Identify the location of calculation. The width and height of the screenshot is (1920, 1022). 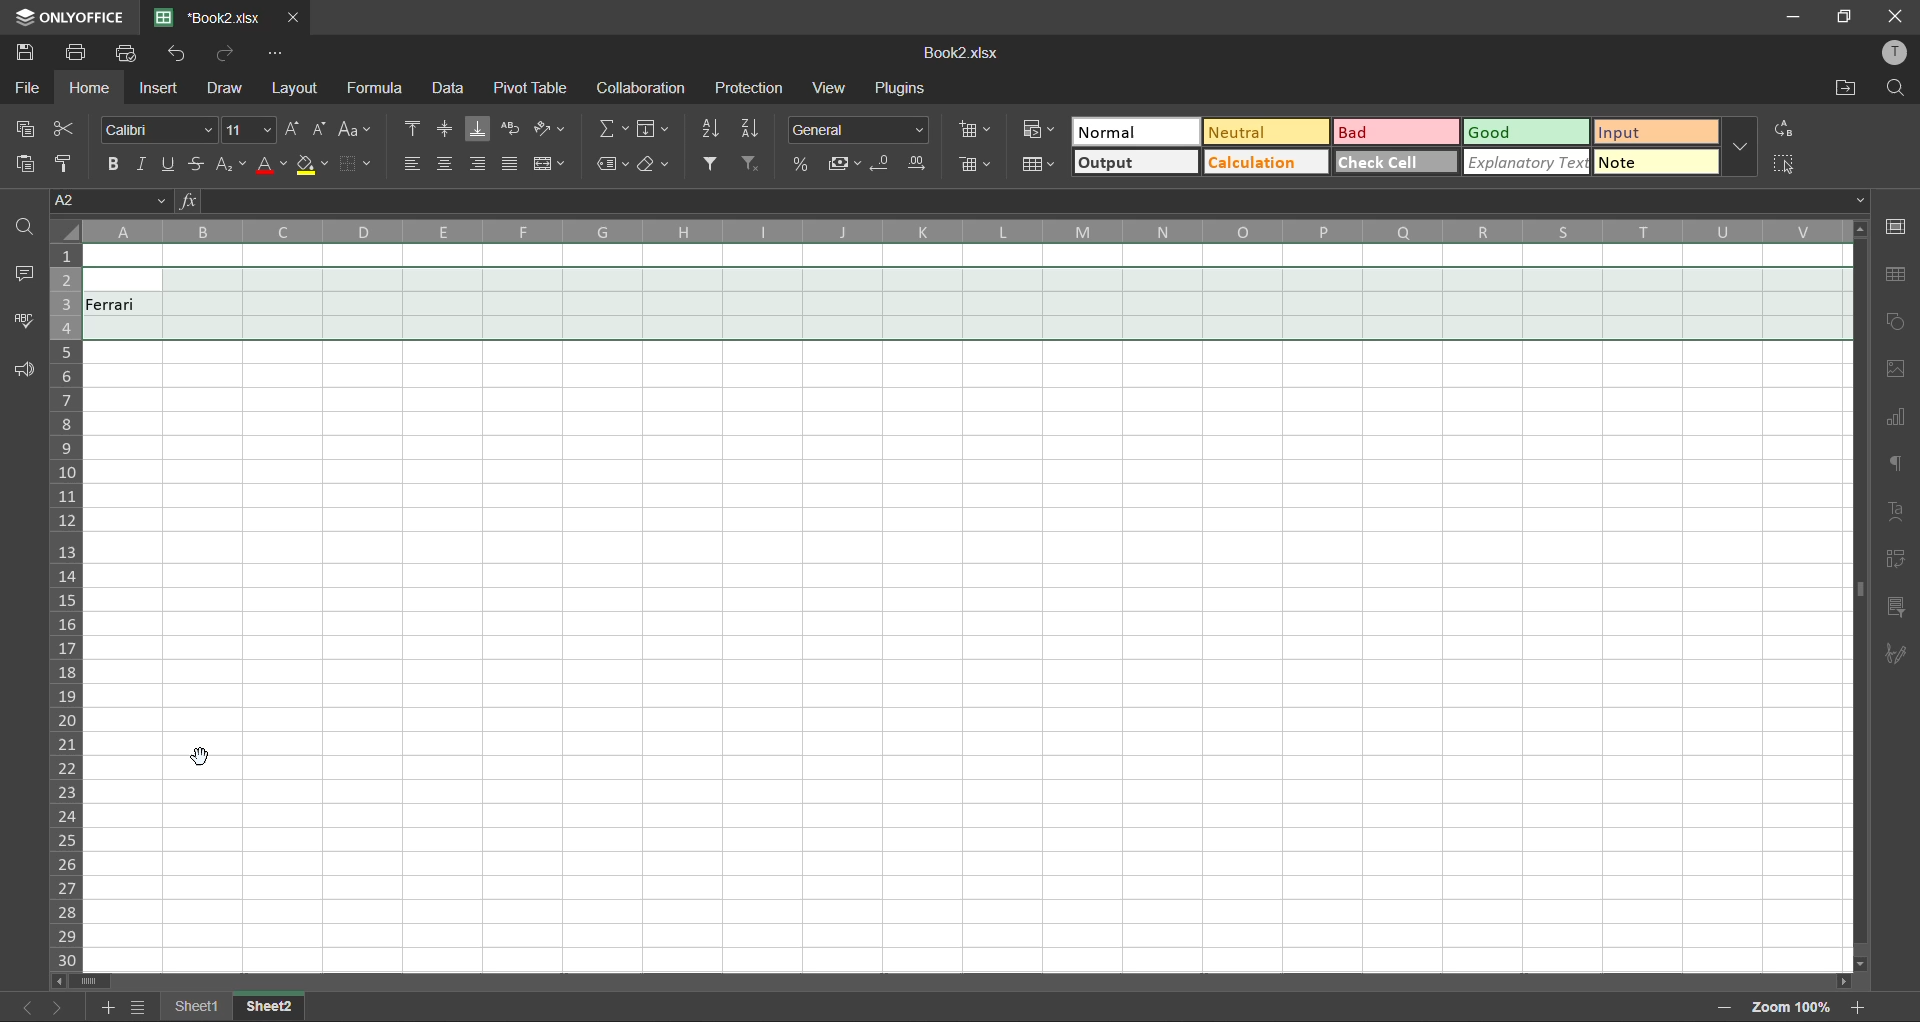
(1264, 162).